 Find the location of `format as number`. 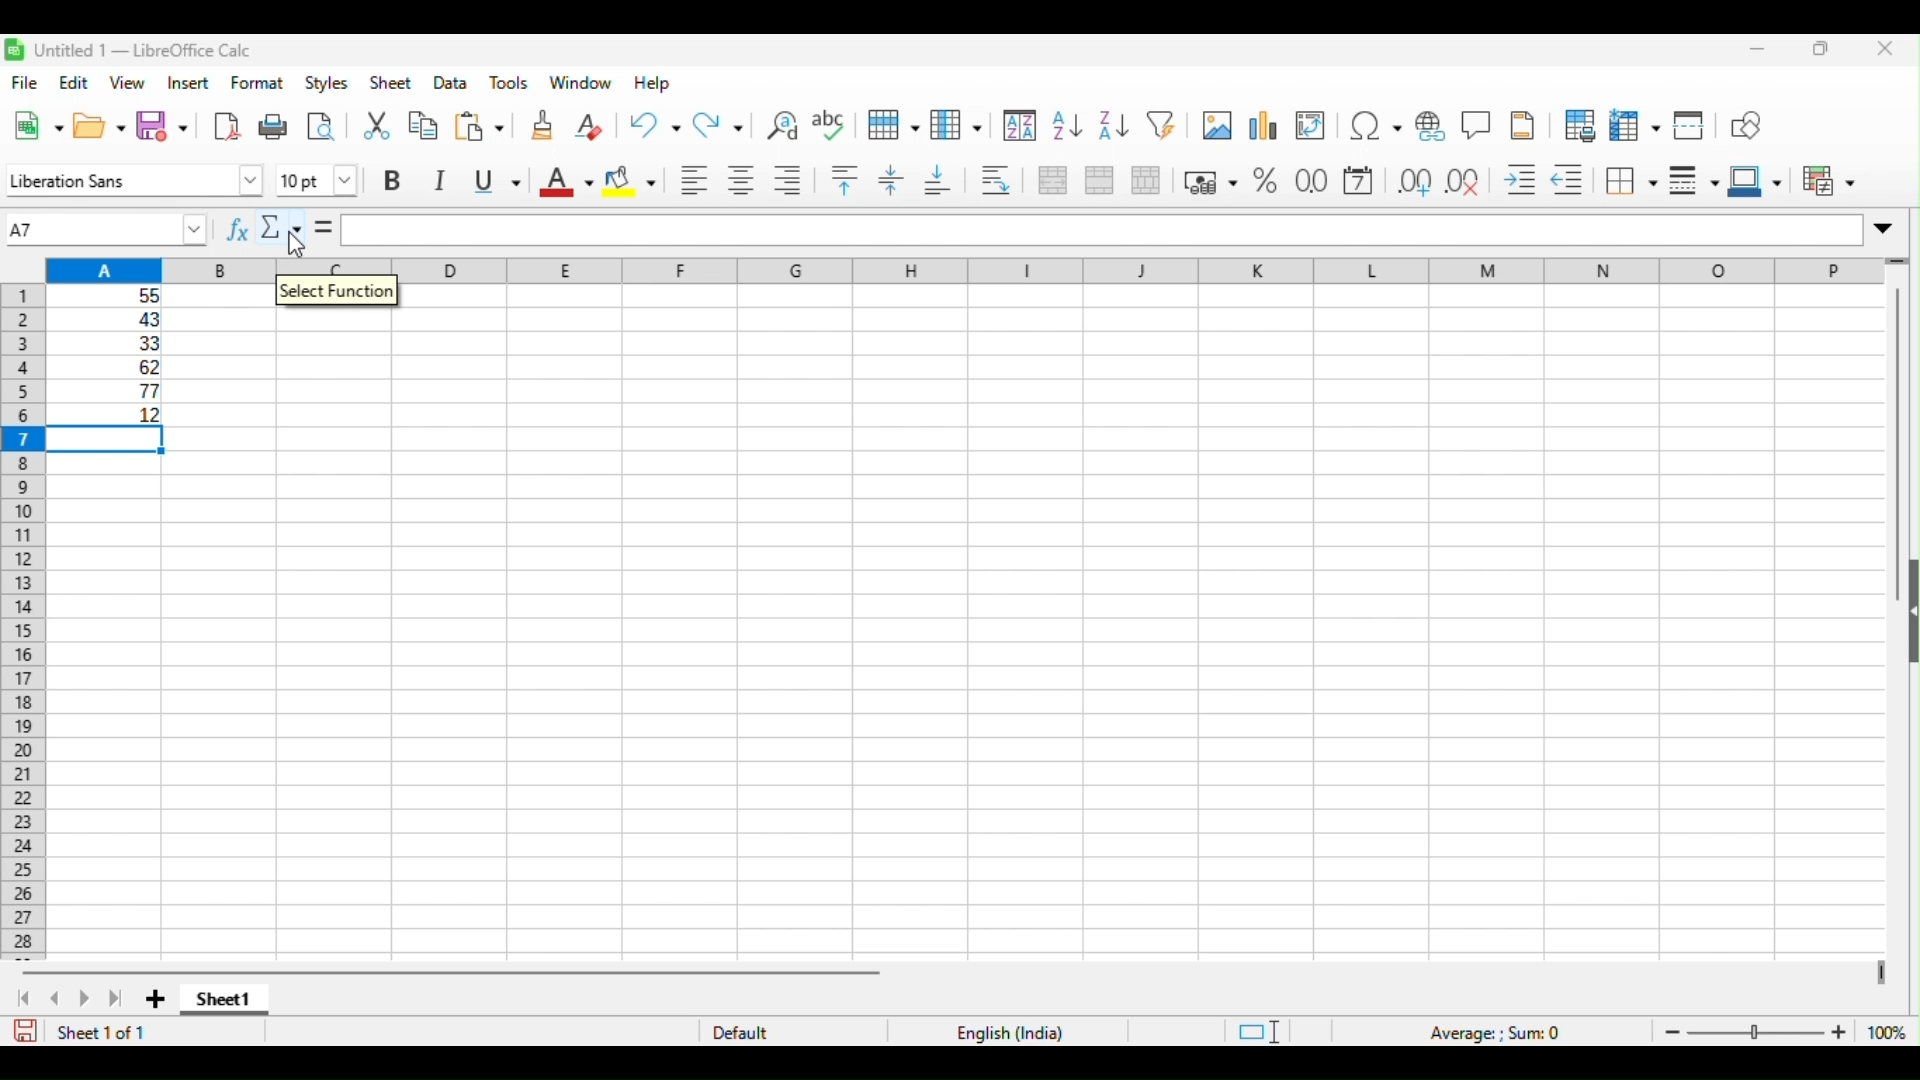

format as number is located at coordinates (1312, 182).